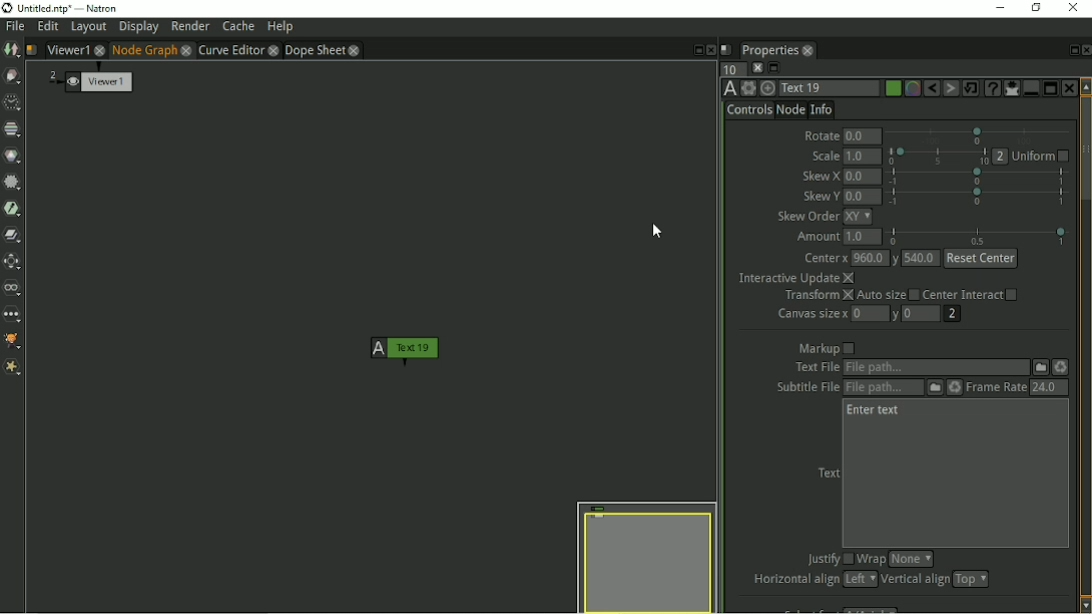  What do you see at coordinates (1085, 345) in the screenshot?
I see `Vertical scrollbar` at bounding box center [1085, 345].